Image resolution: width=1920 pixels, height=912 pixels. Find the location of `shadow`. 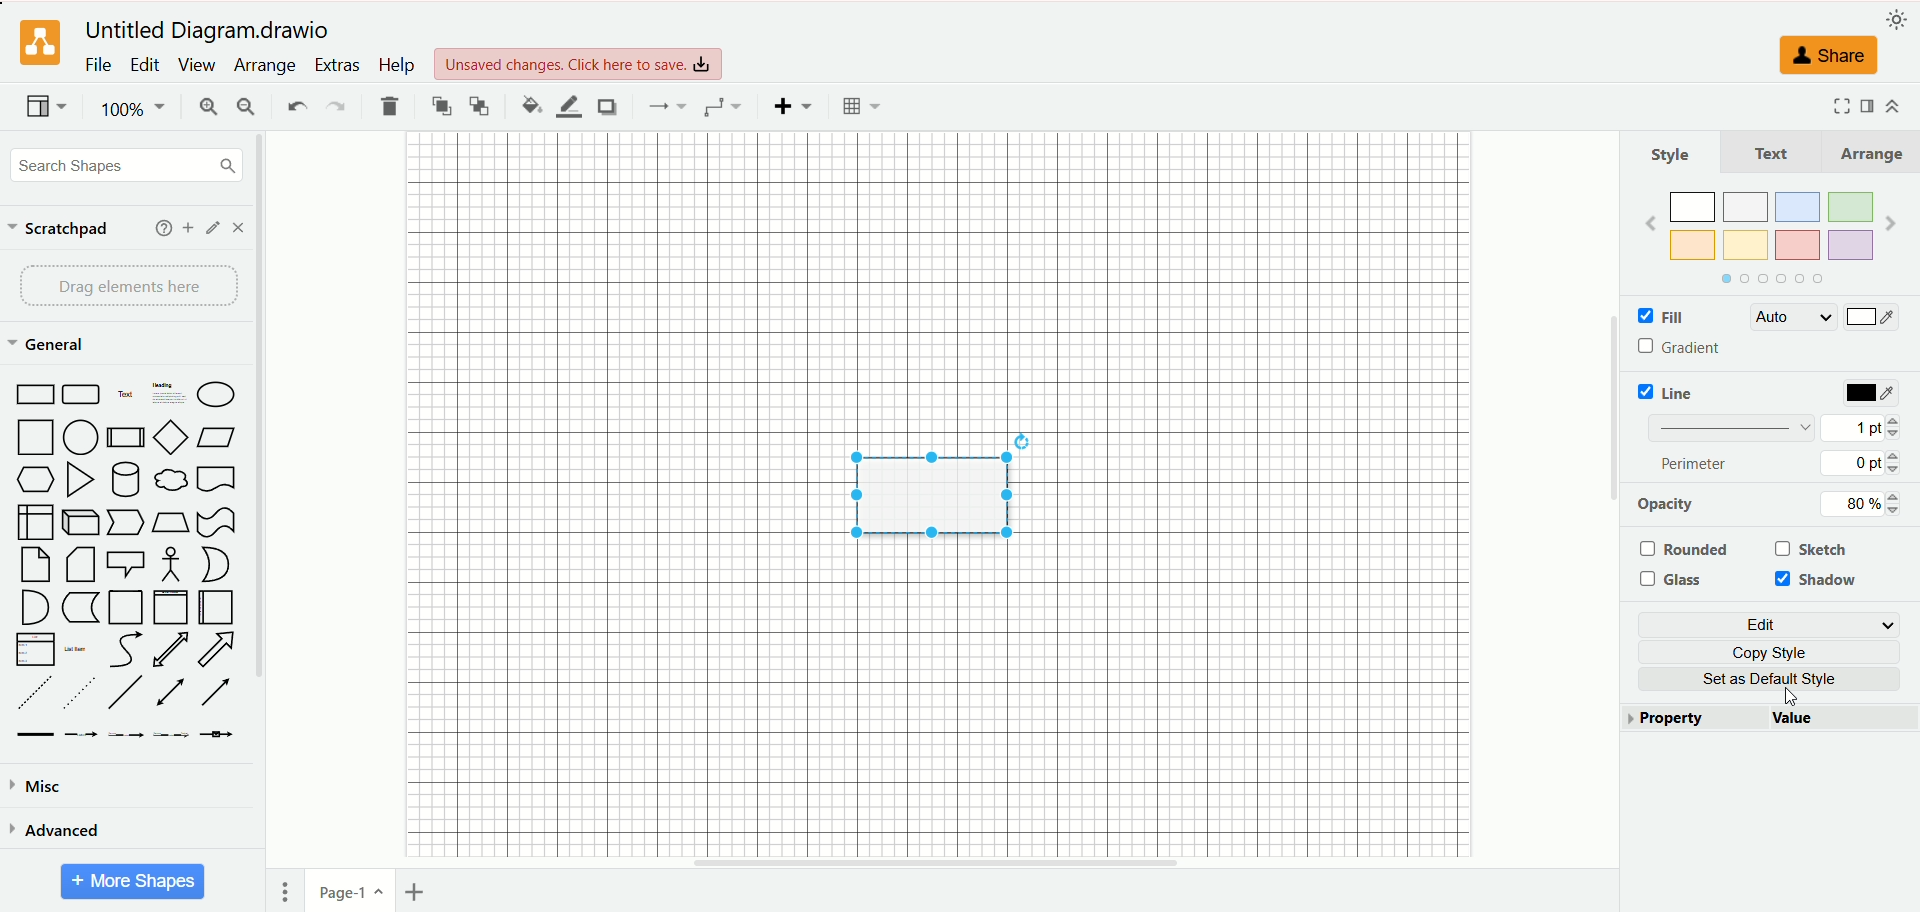

shadow is located at coordinates (606, 106).